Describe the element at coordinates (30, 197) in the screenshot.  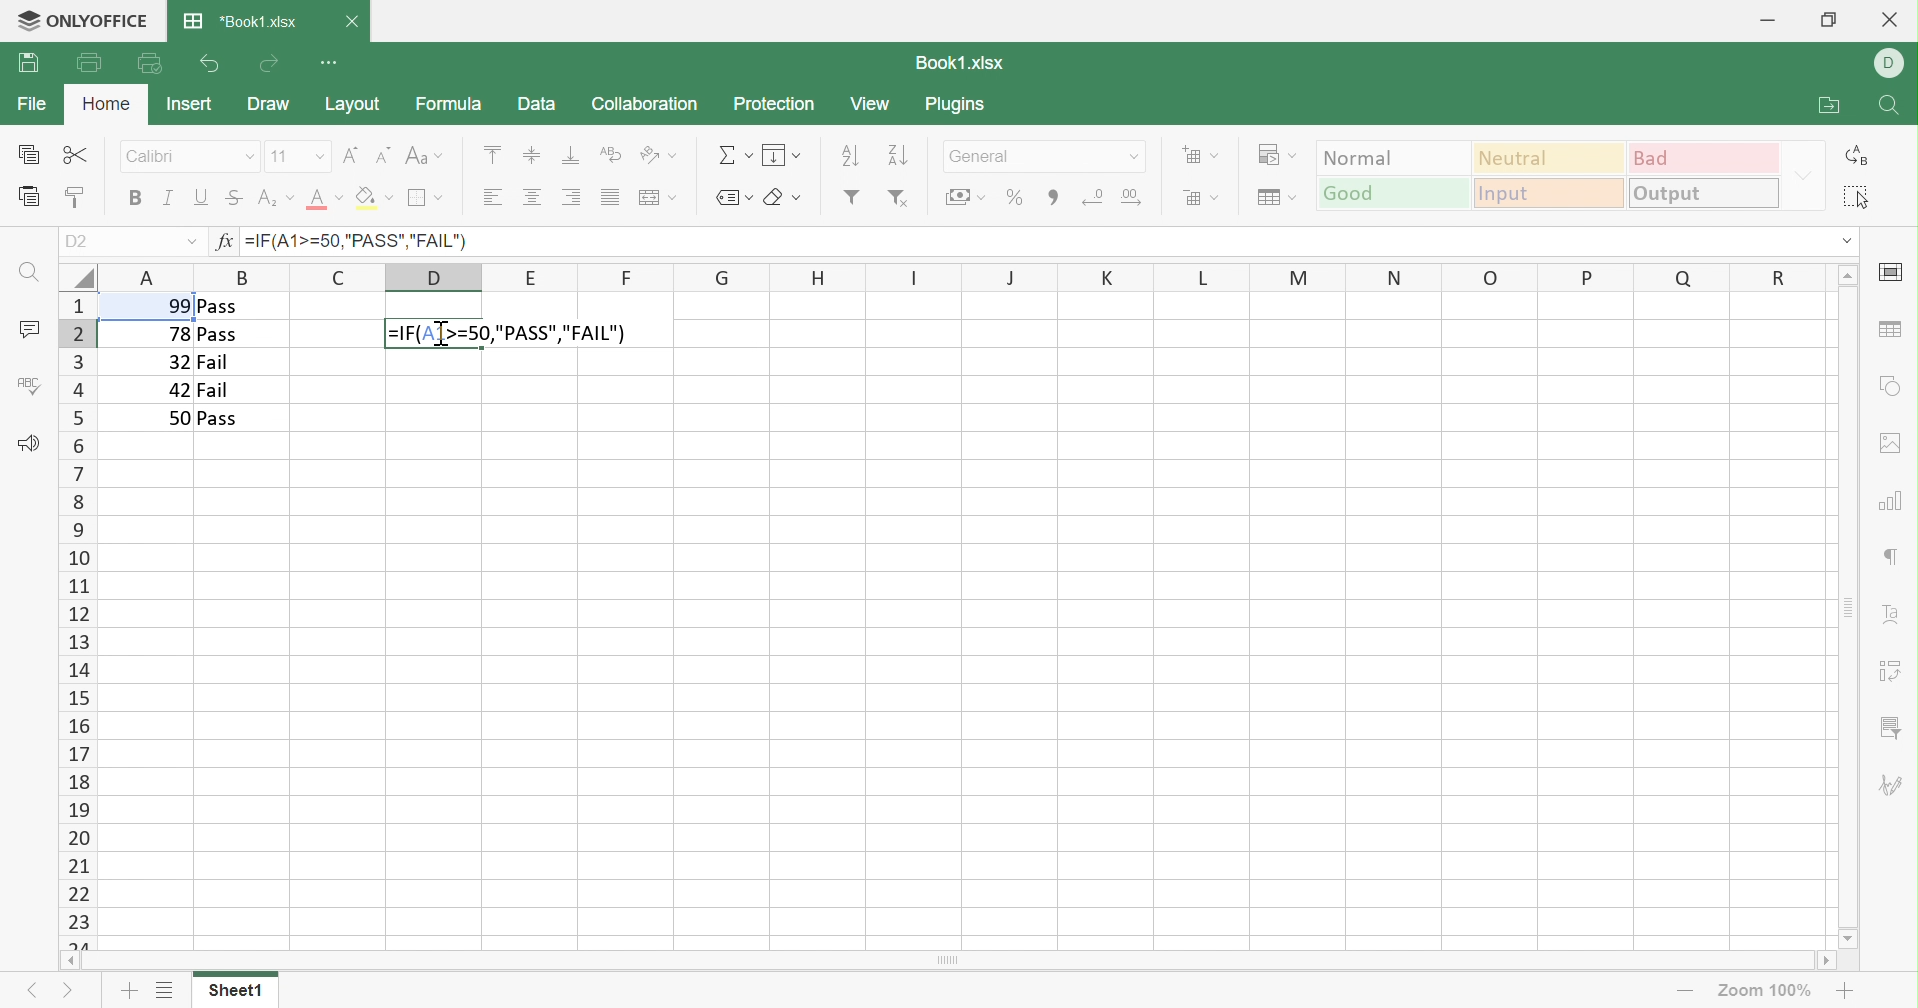
I see `Paste` at that location.